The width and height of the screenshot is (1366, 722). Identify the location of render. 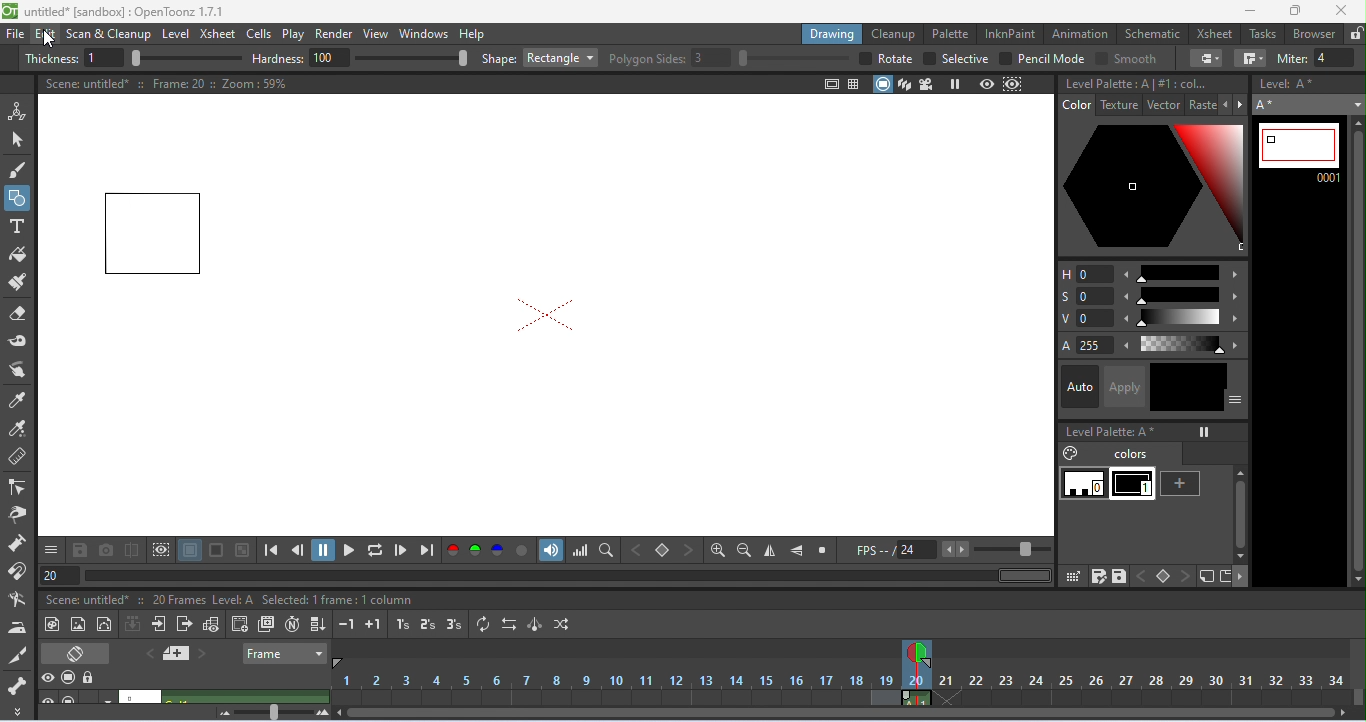
(333, 34).